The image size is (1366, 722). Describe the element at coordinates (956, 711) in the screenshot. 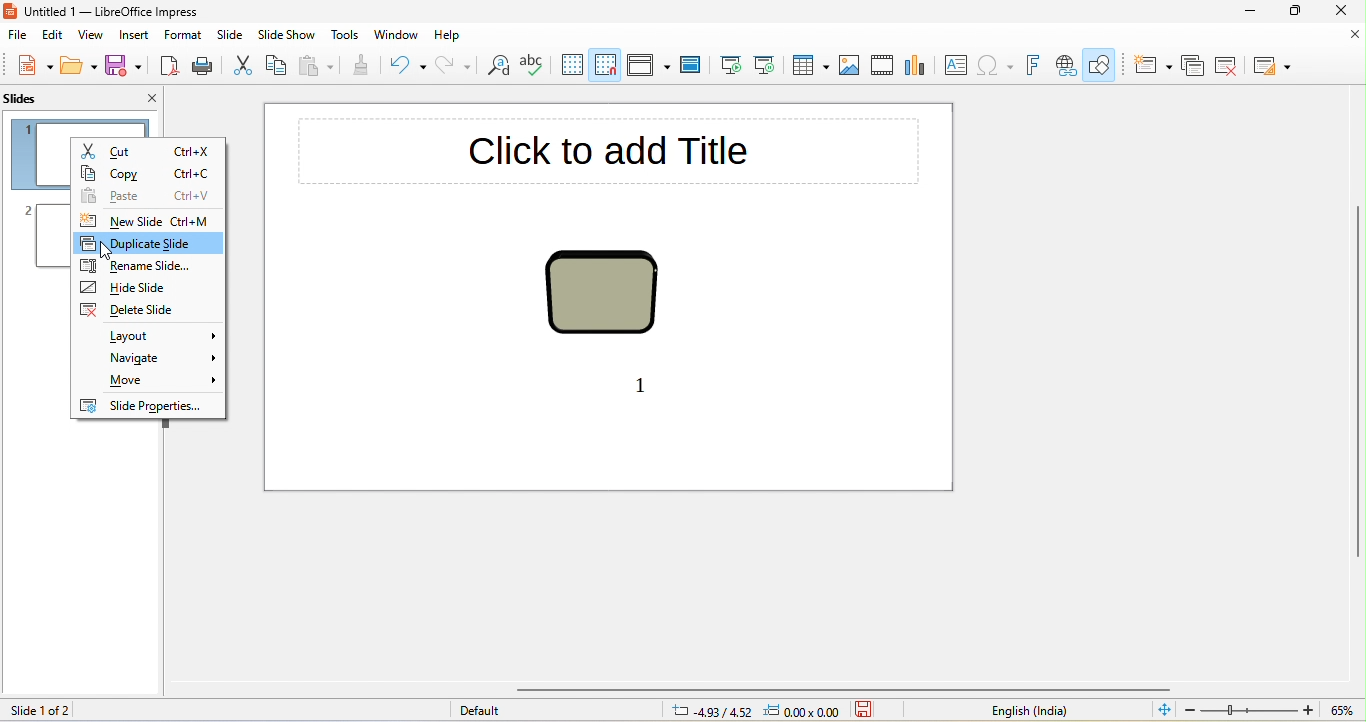

I see `text language` at that location.